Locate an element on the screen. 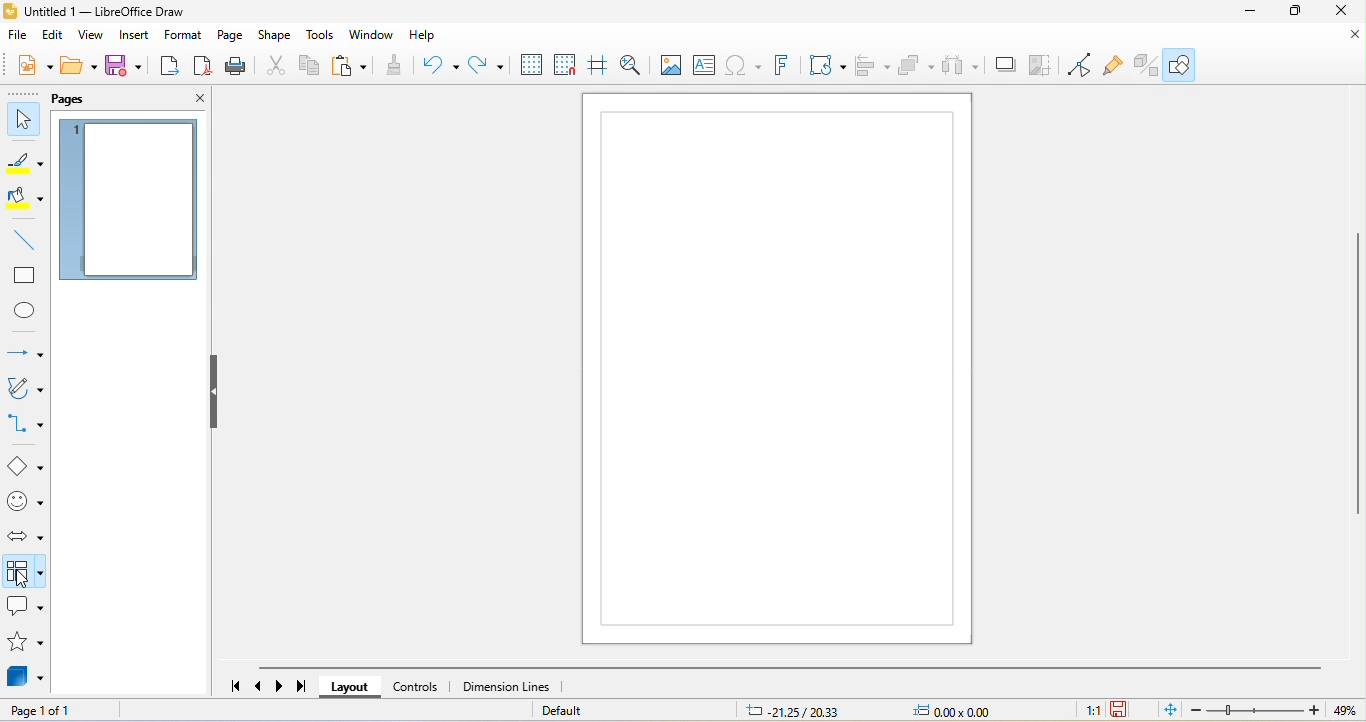  toggle extrusion is located at coordinates (1148, 66).